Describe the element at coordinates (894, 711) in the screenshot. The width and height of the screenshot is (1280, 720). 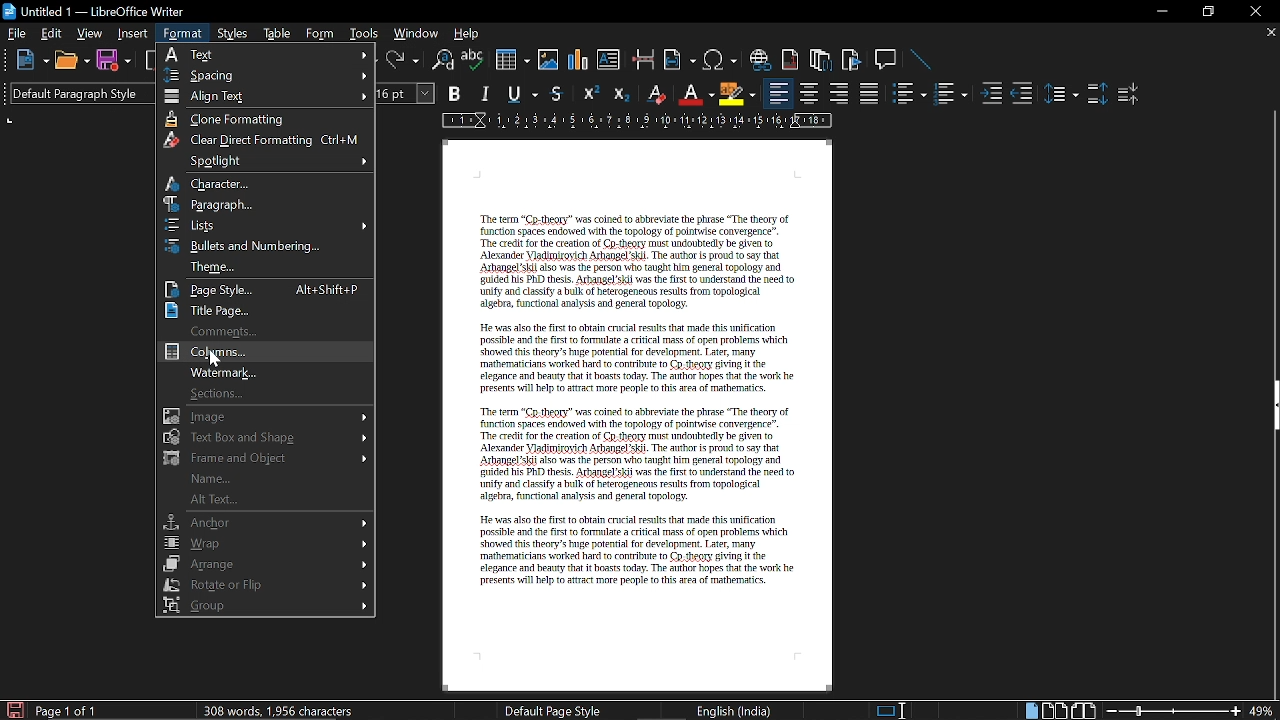
I see `Standard selection` at that location.